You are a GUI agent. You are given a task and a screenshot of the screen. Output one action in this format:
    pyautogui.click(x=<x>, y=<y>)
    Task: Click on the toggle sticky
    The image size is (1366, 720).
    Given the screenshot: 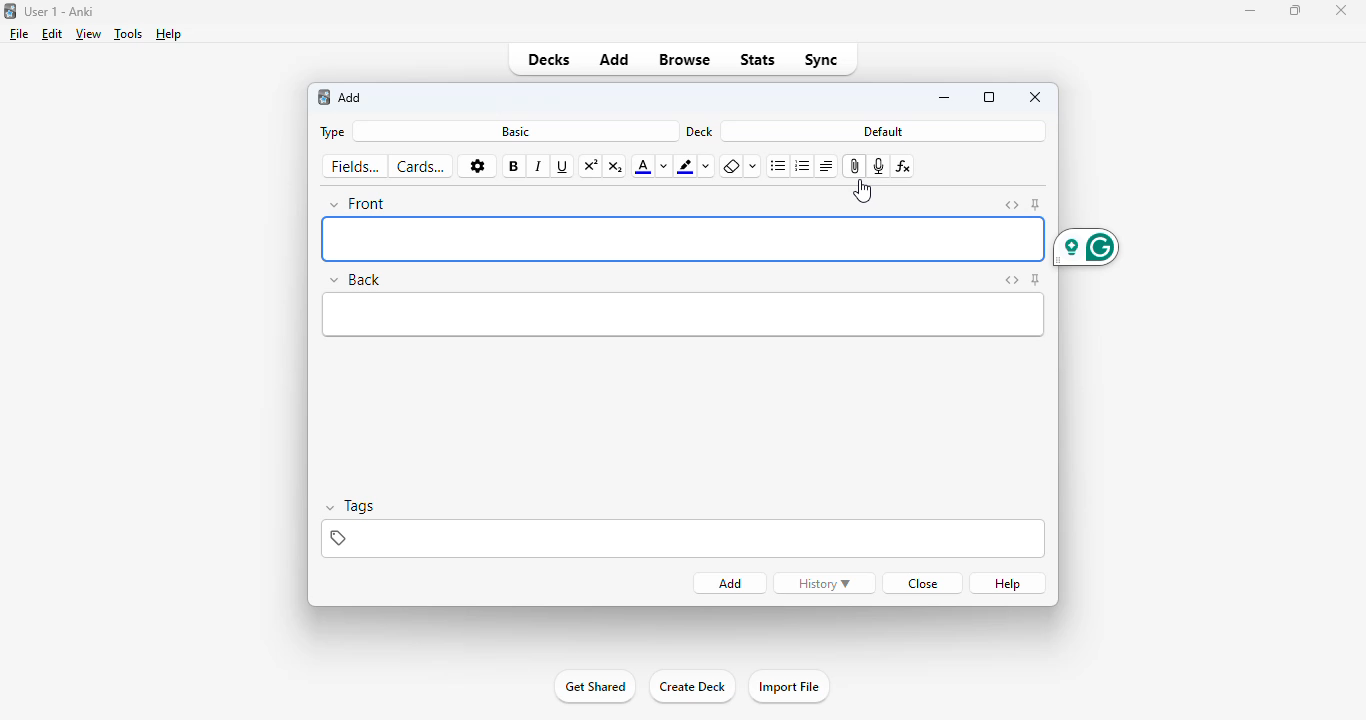 What is the action you would take?
    pyautogui.click(x=1037, y=204)
    